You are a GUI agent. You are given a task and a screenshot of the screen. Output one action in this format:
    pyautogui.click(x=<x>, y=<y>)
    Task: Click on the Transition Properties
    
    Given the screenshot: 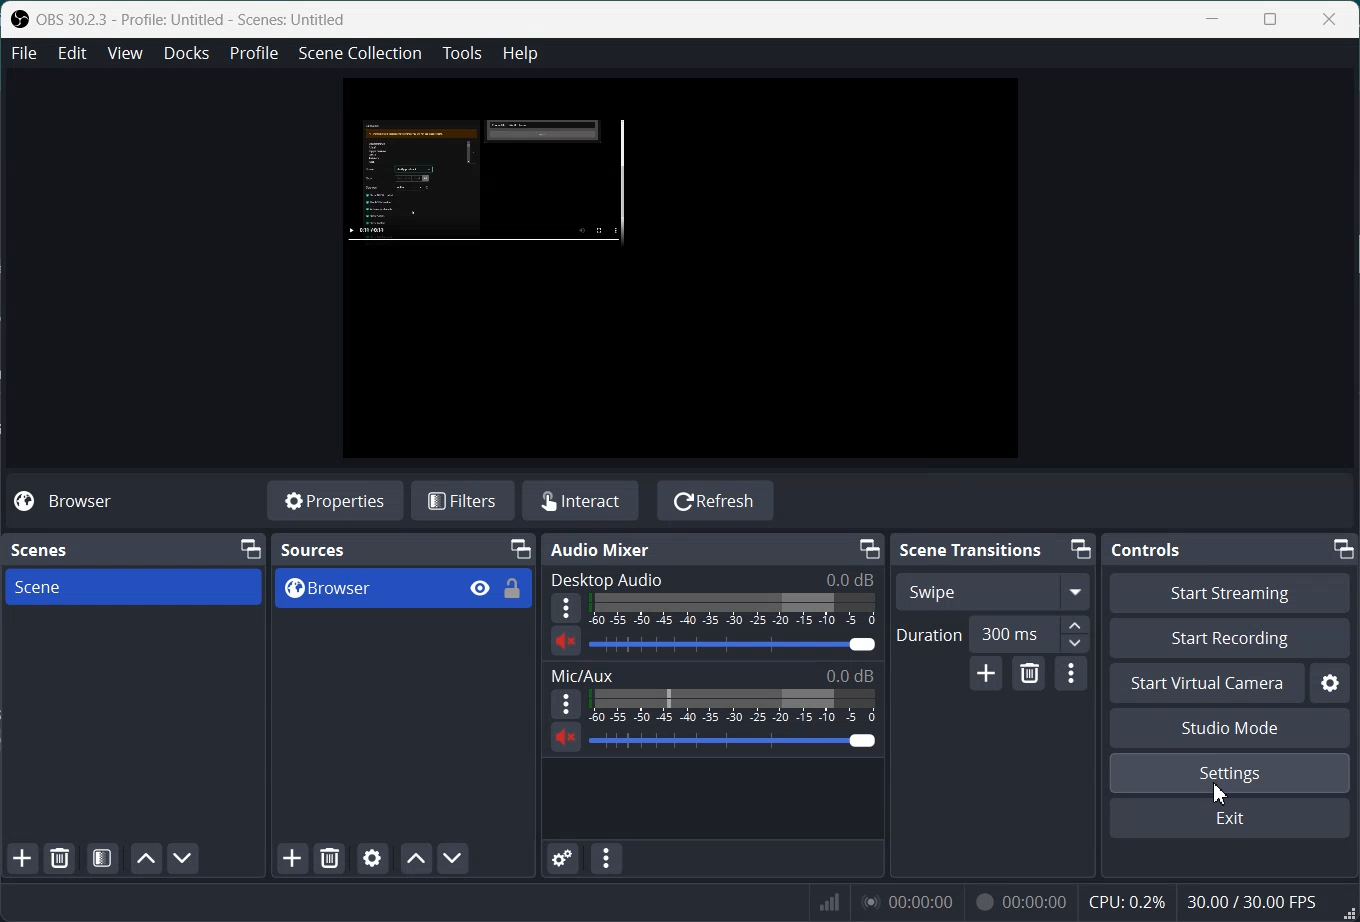 What is the action you would take?
    pyautogui.click(x=1071, y=677)
    